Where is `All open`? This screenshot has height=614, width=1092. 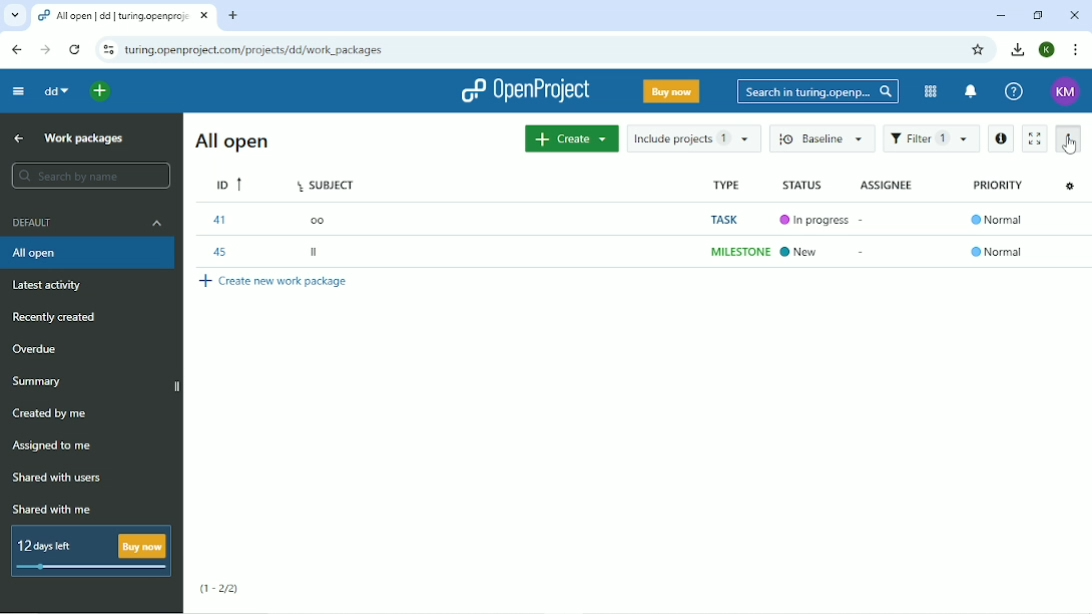
All open is located at coordinates (88, 253).